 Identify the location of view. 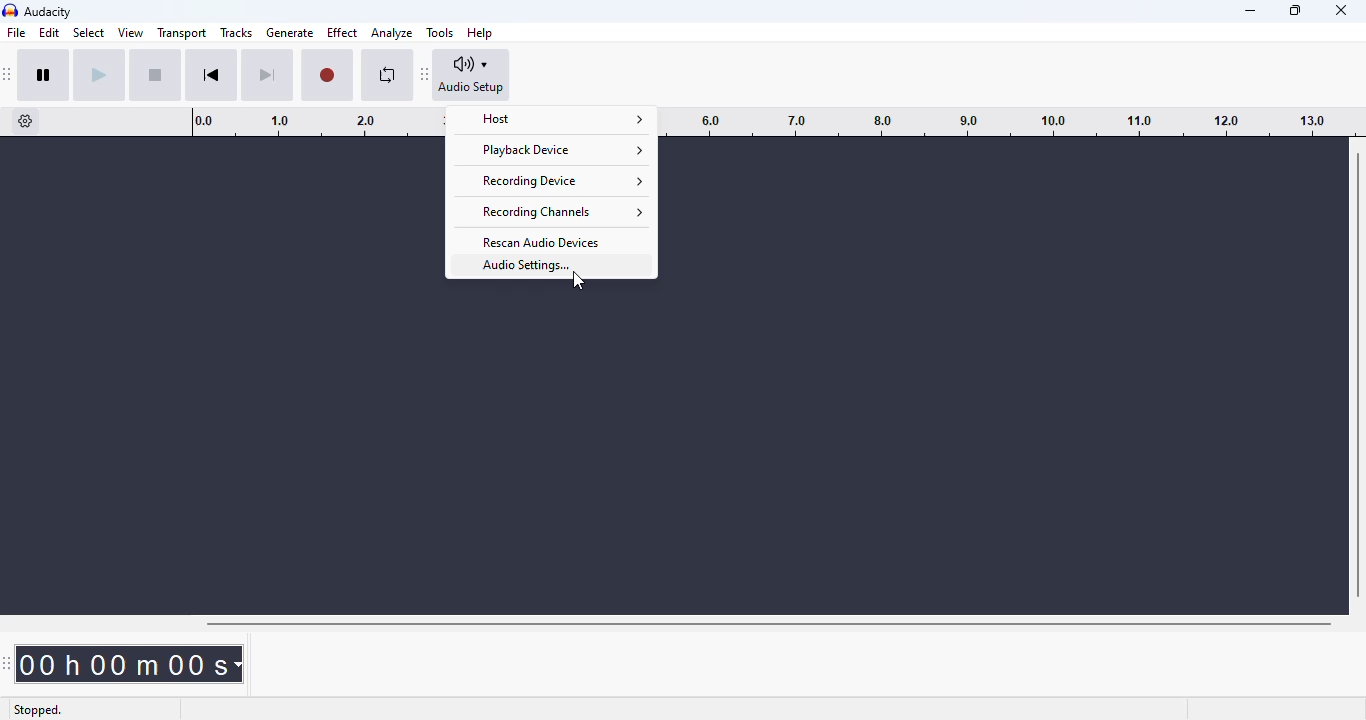
(131, 33).